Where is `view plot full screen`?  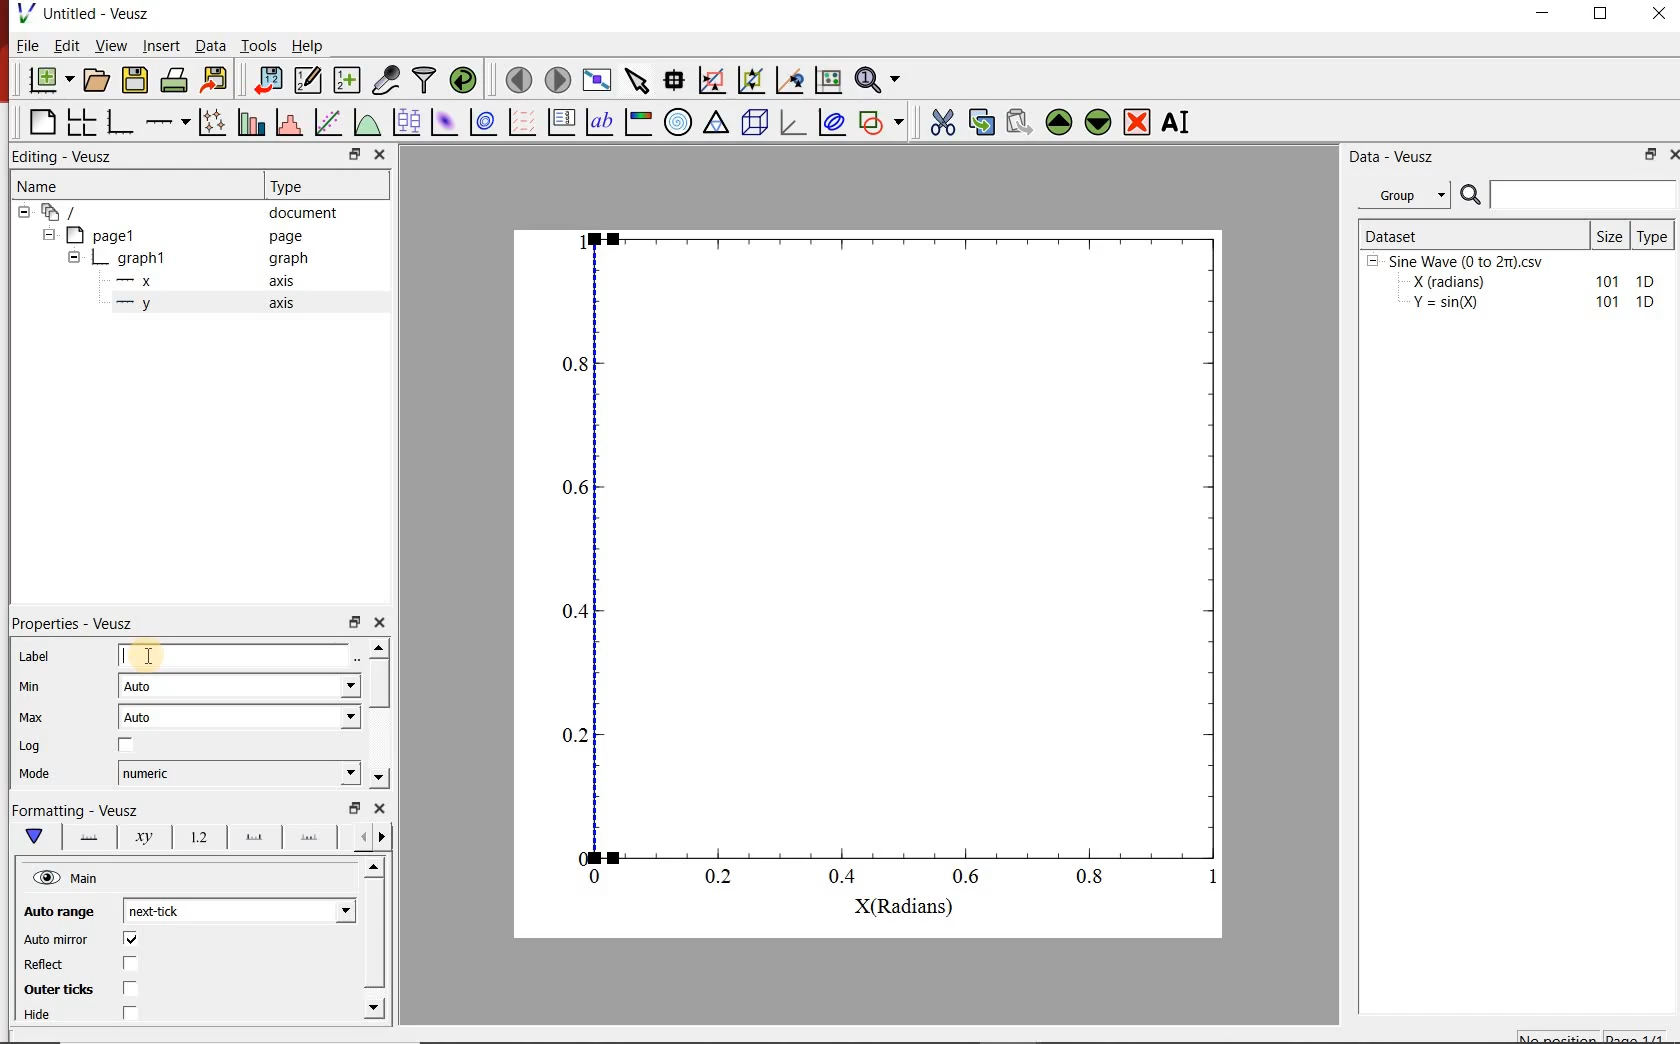 view plot full screen is located at coordinates (597, 79).